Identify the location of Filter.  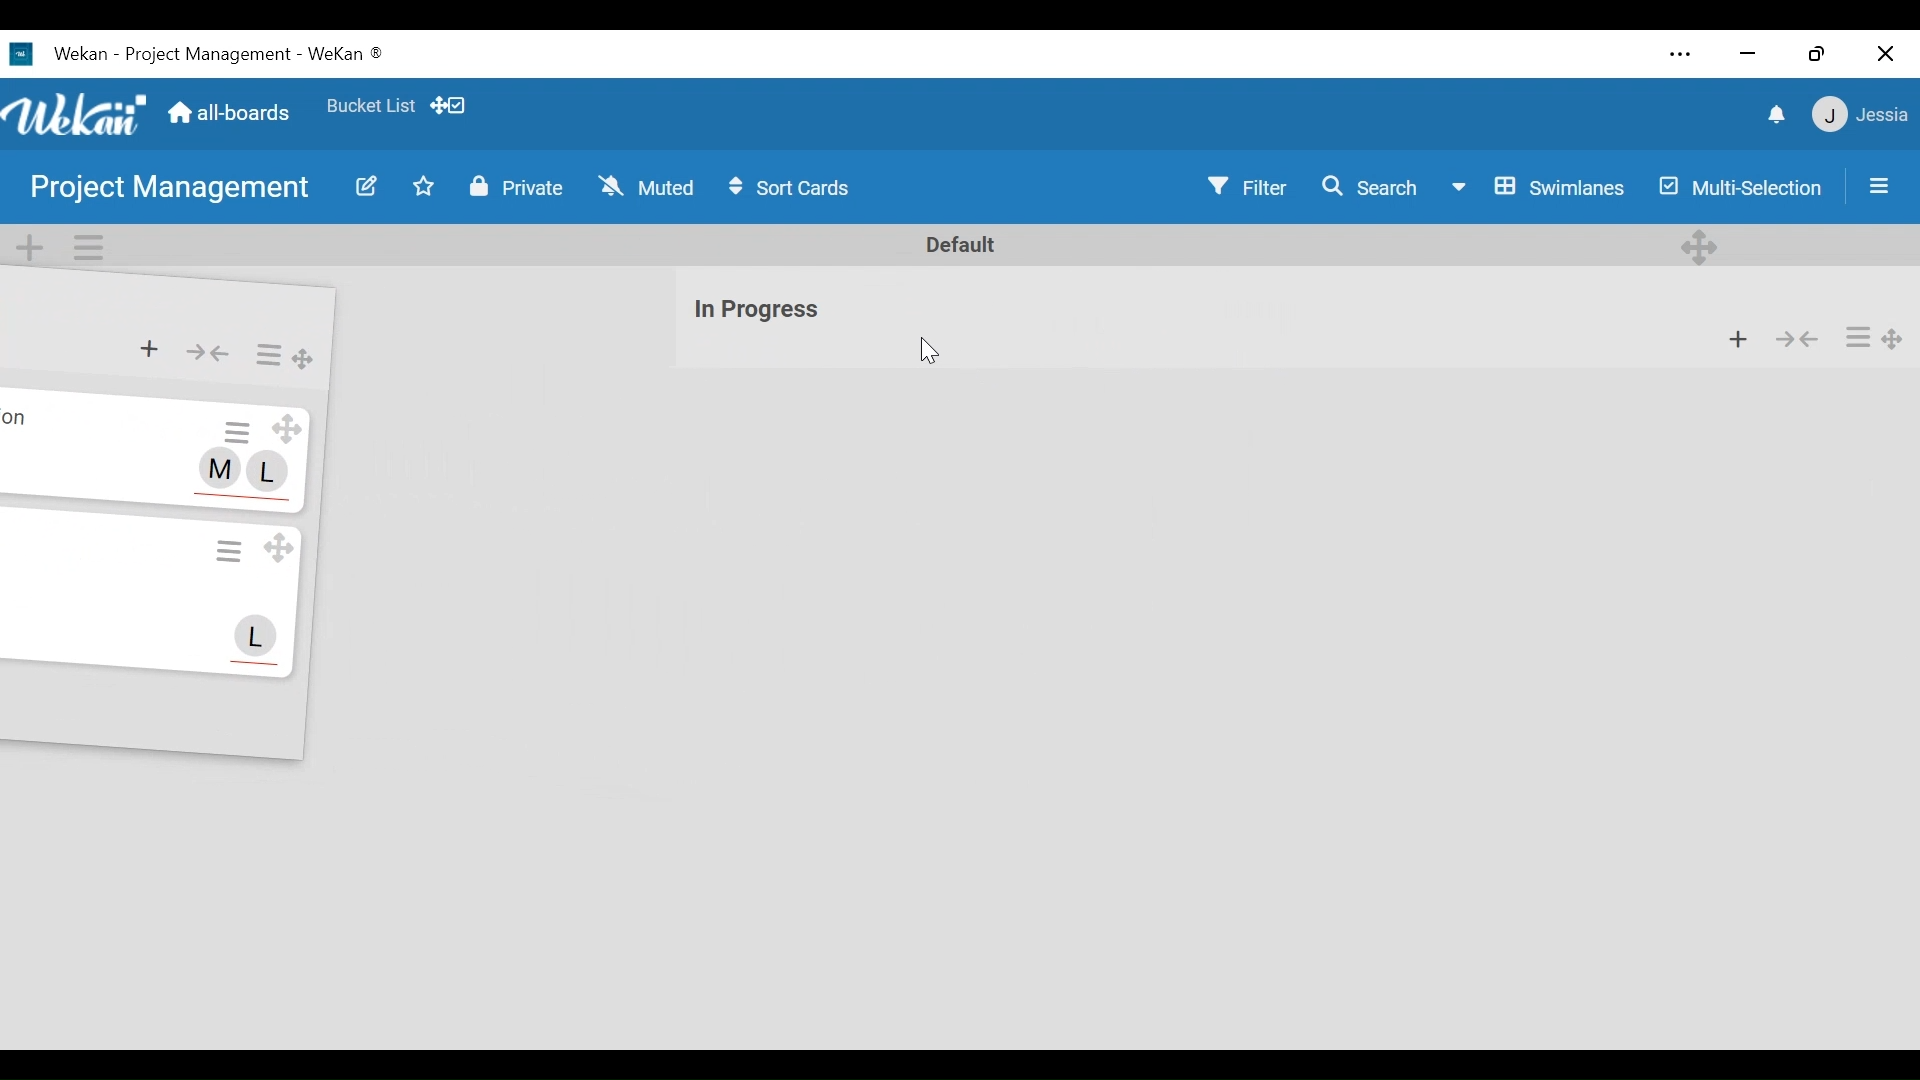
(1246, 186).